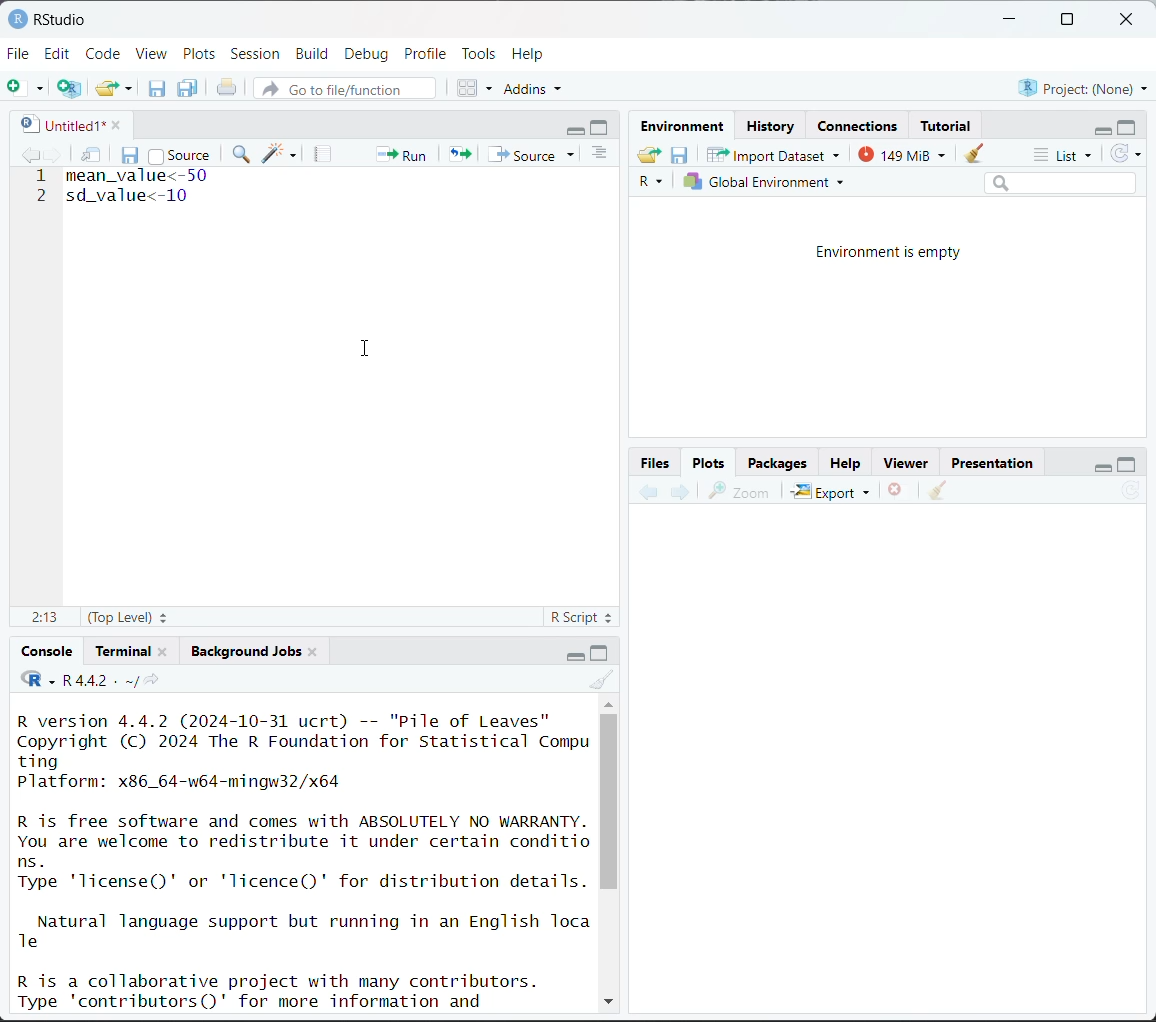 The width and height of the screenshot is (1156, 1022). What do you see at coordinates (890, 253) in the screenshot?
I see `Environment is empty` at bounding box center [890, 253].